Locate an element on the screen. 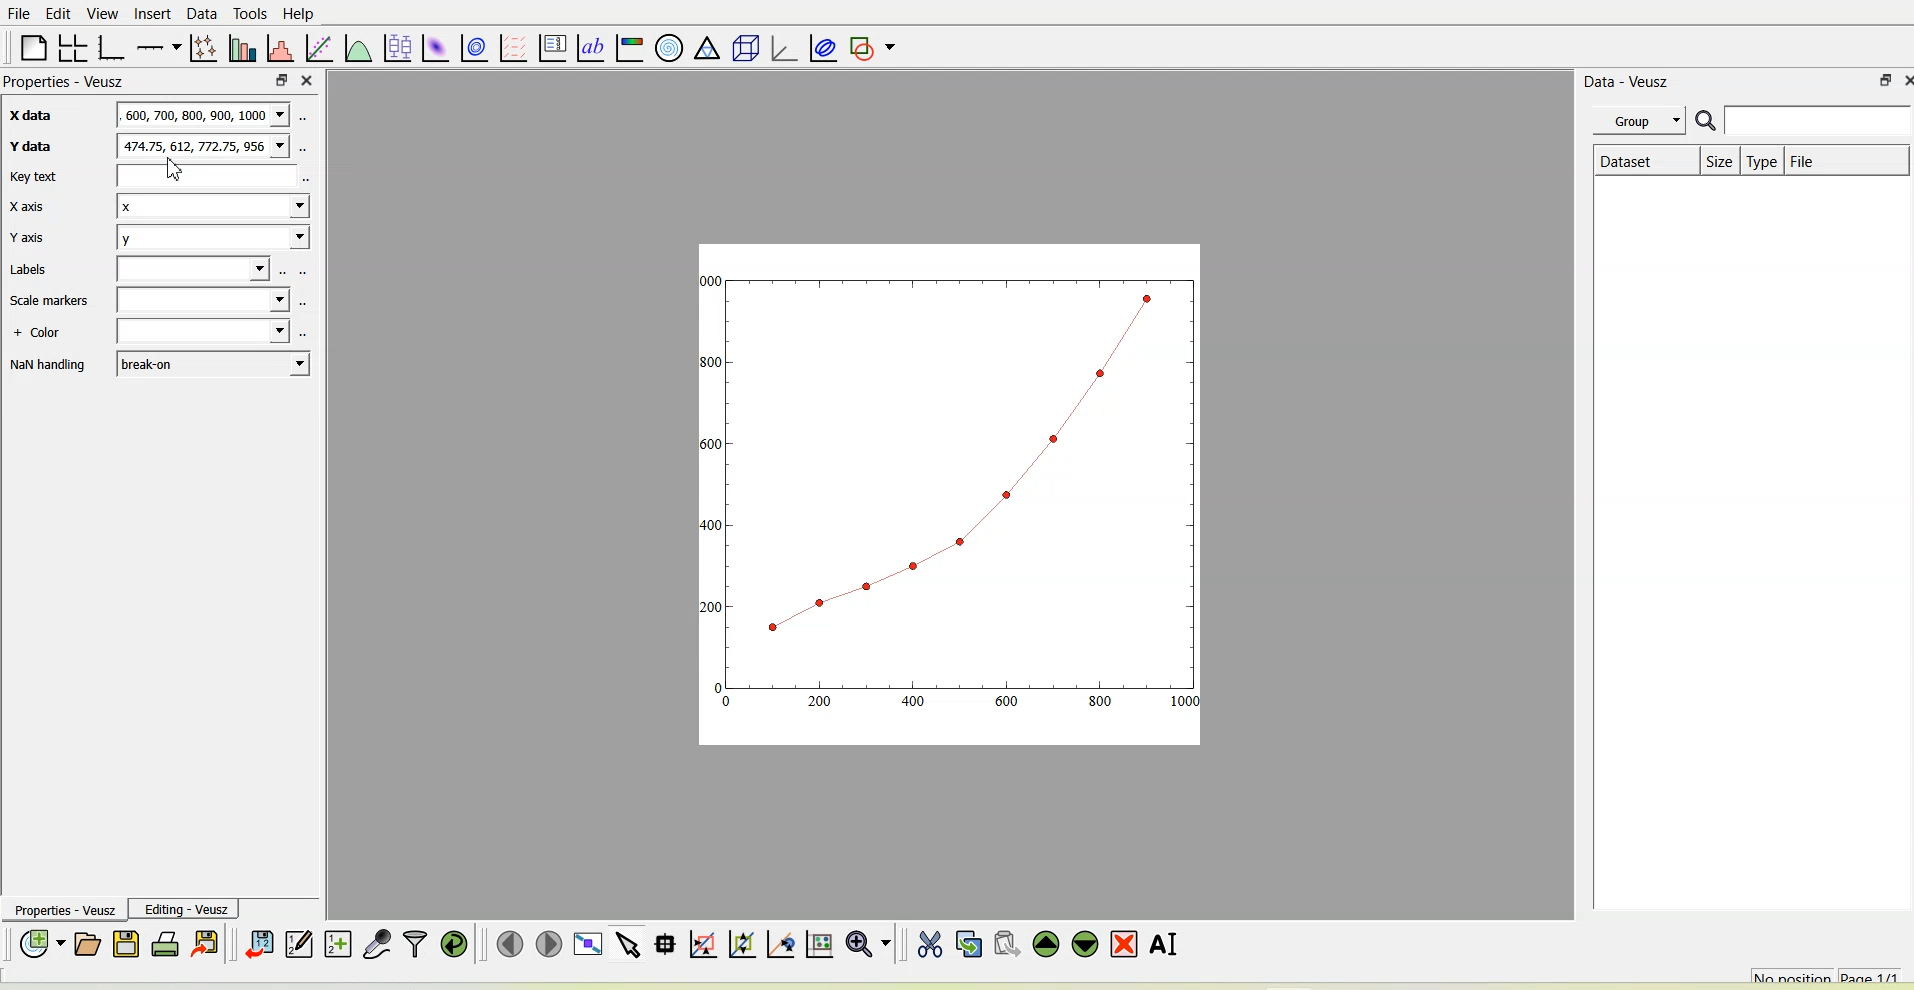  Editing-Veusz is located at coordinates (184, 909).